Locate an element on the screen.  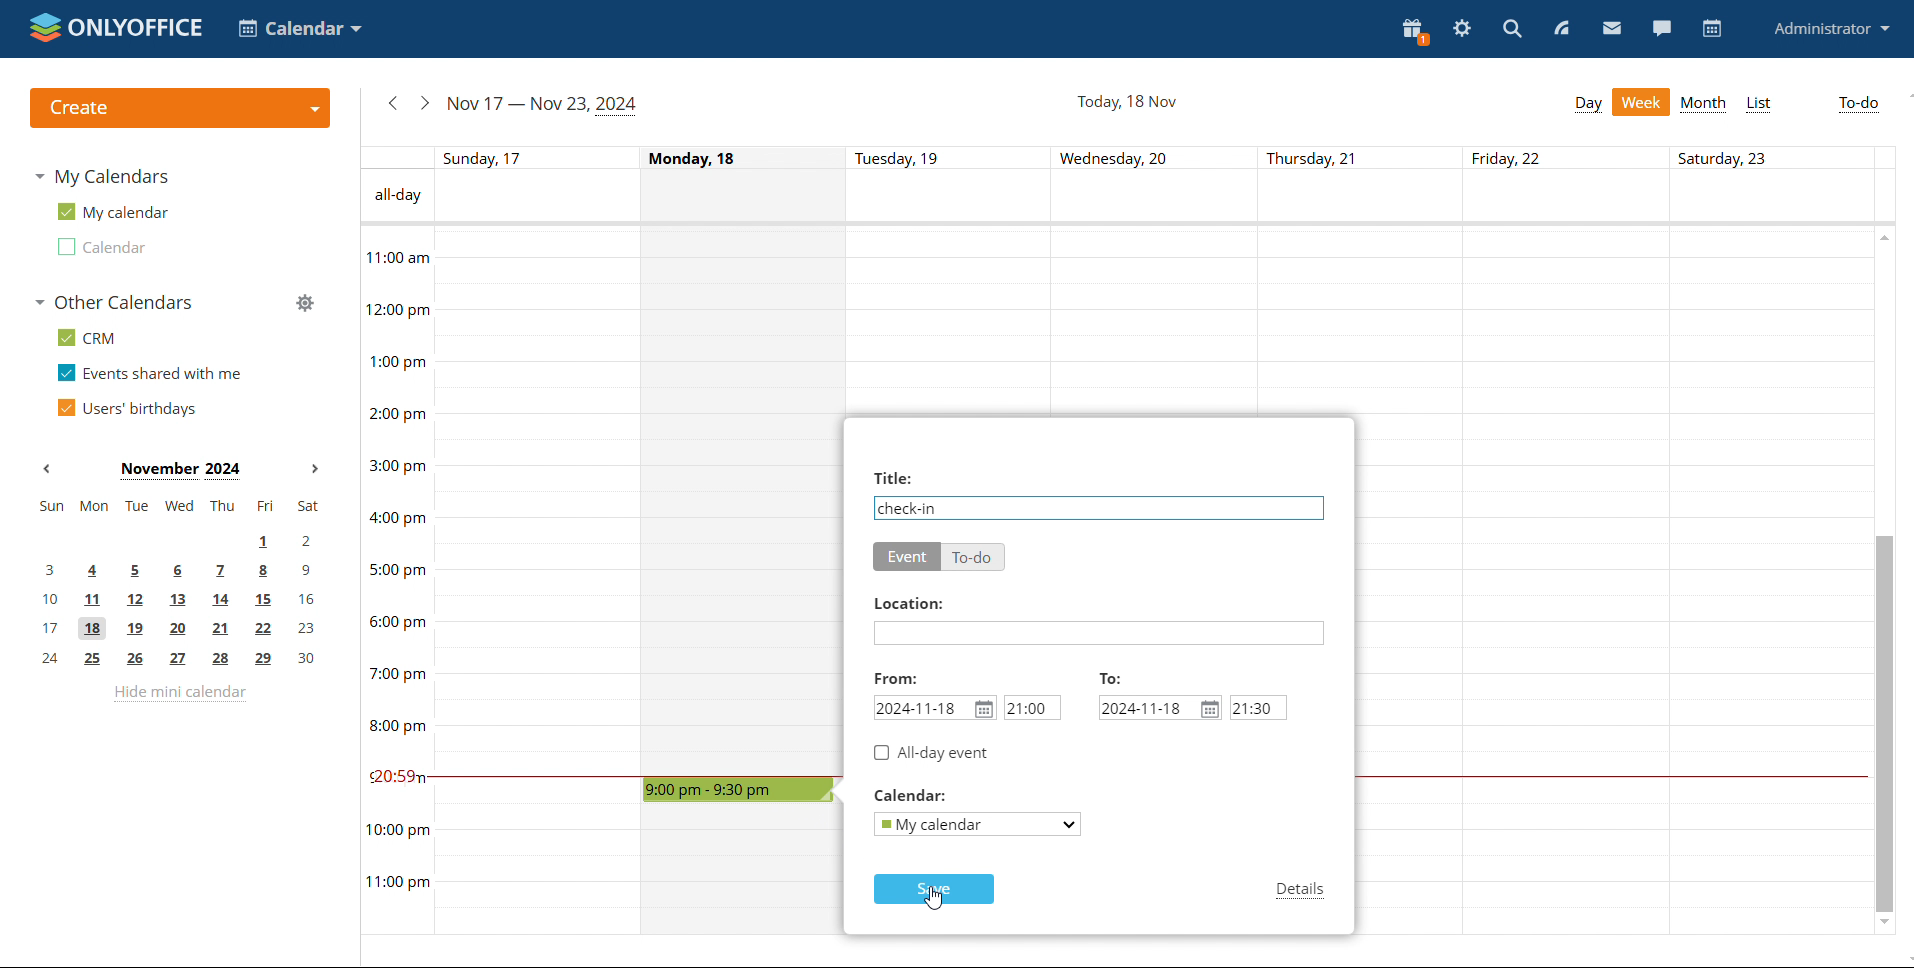
save is located at coordinates (933, 889).